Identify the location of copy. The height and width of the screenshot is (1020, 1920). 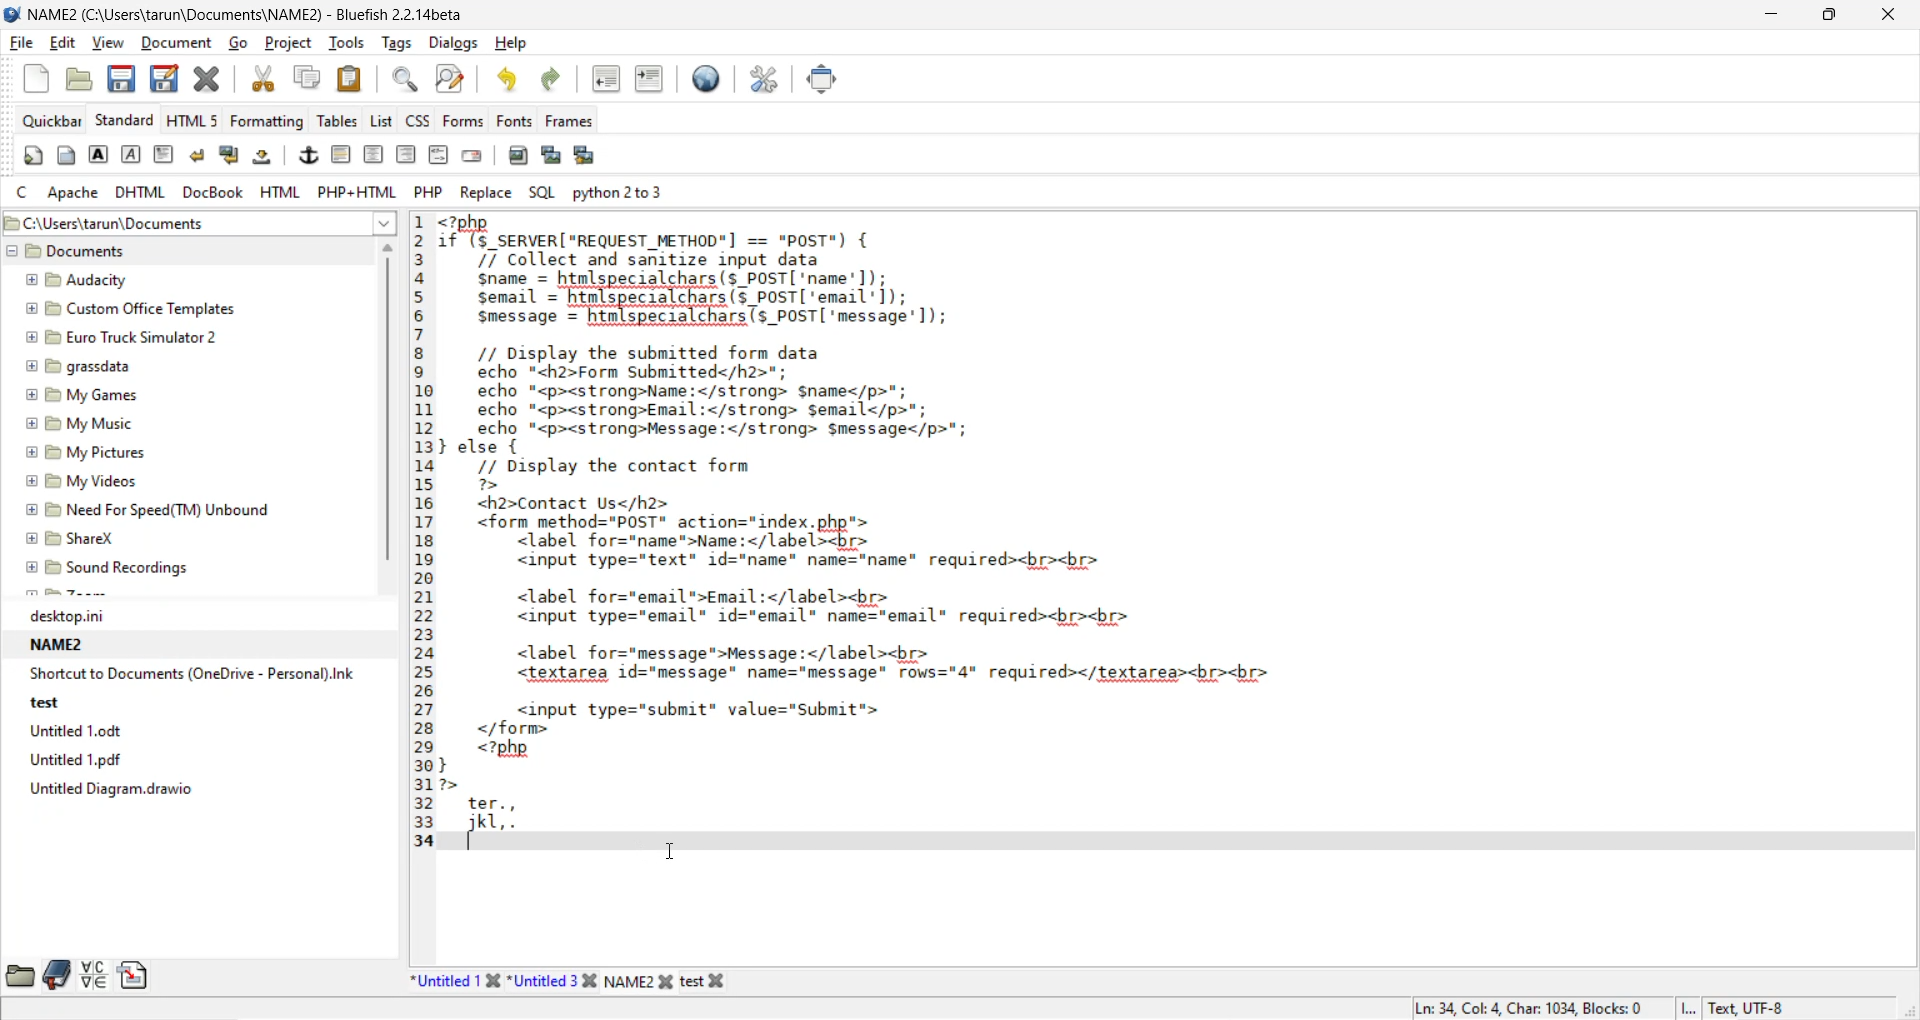
(310, 78).